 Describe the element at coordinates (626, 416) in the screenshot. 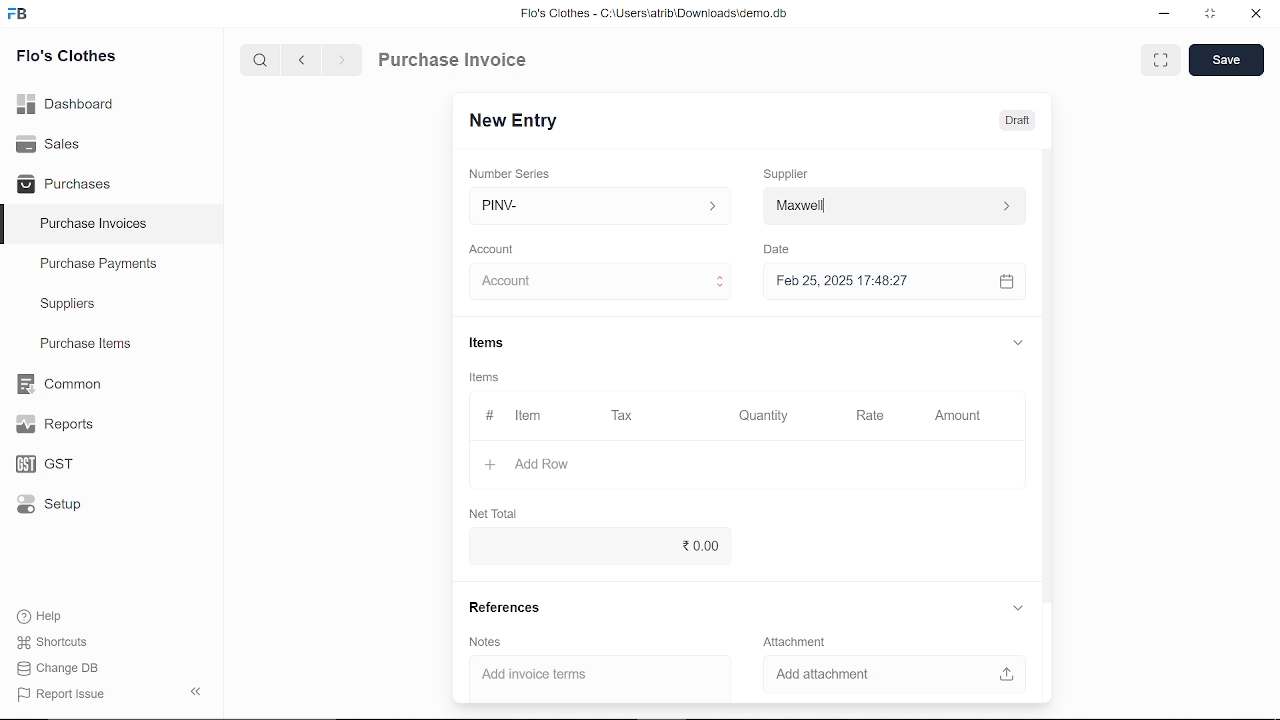

I see `Tax` at that location.